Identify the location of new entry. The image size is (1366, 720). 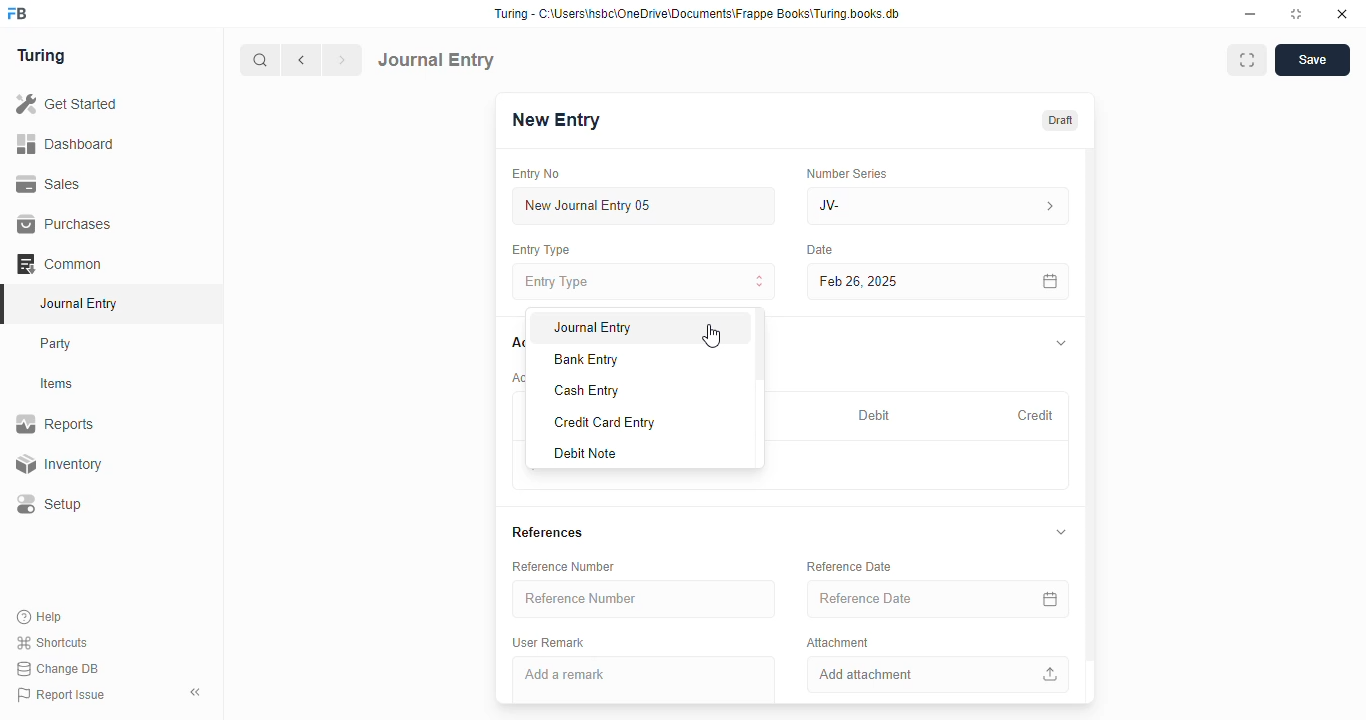
(555, 120).